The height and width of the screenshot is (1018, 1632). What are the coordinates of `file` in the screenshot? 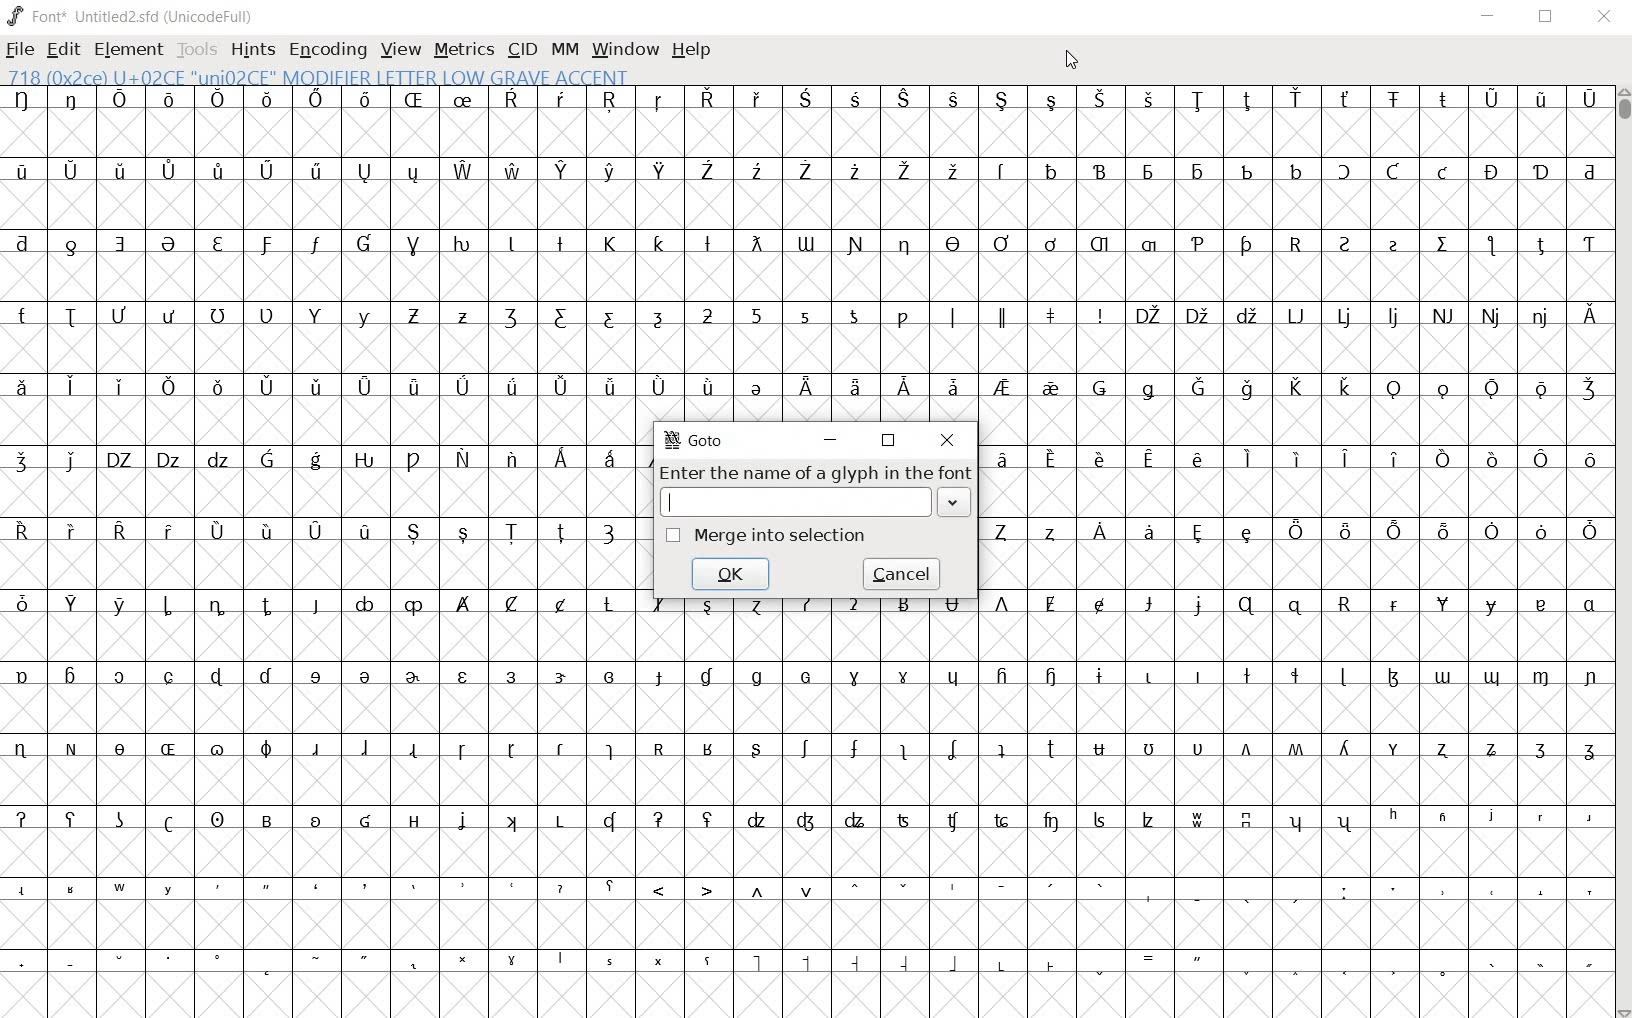 It's located at (20, 52).